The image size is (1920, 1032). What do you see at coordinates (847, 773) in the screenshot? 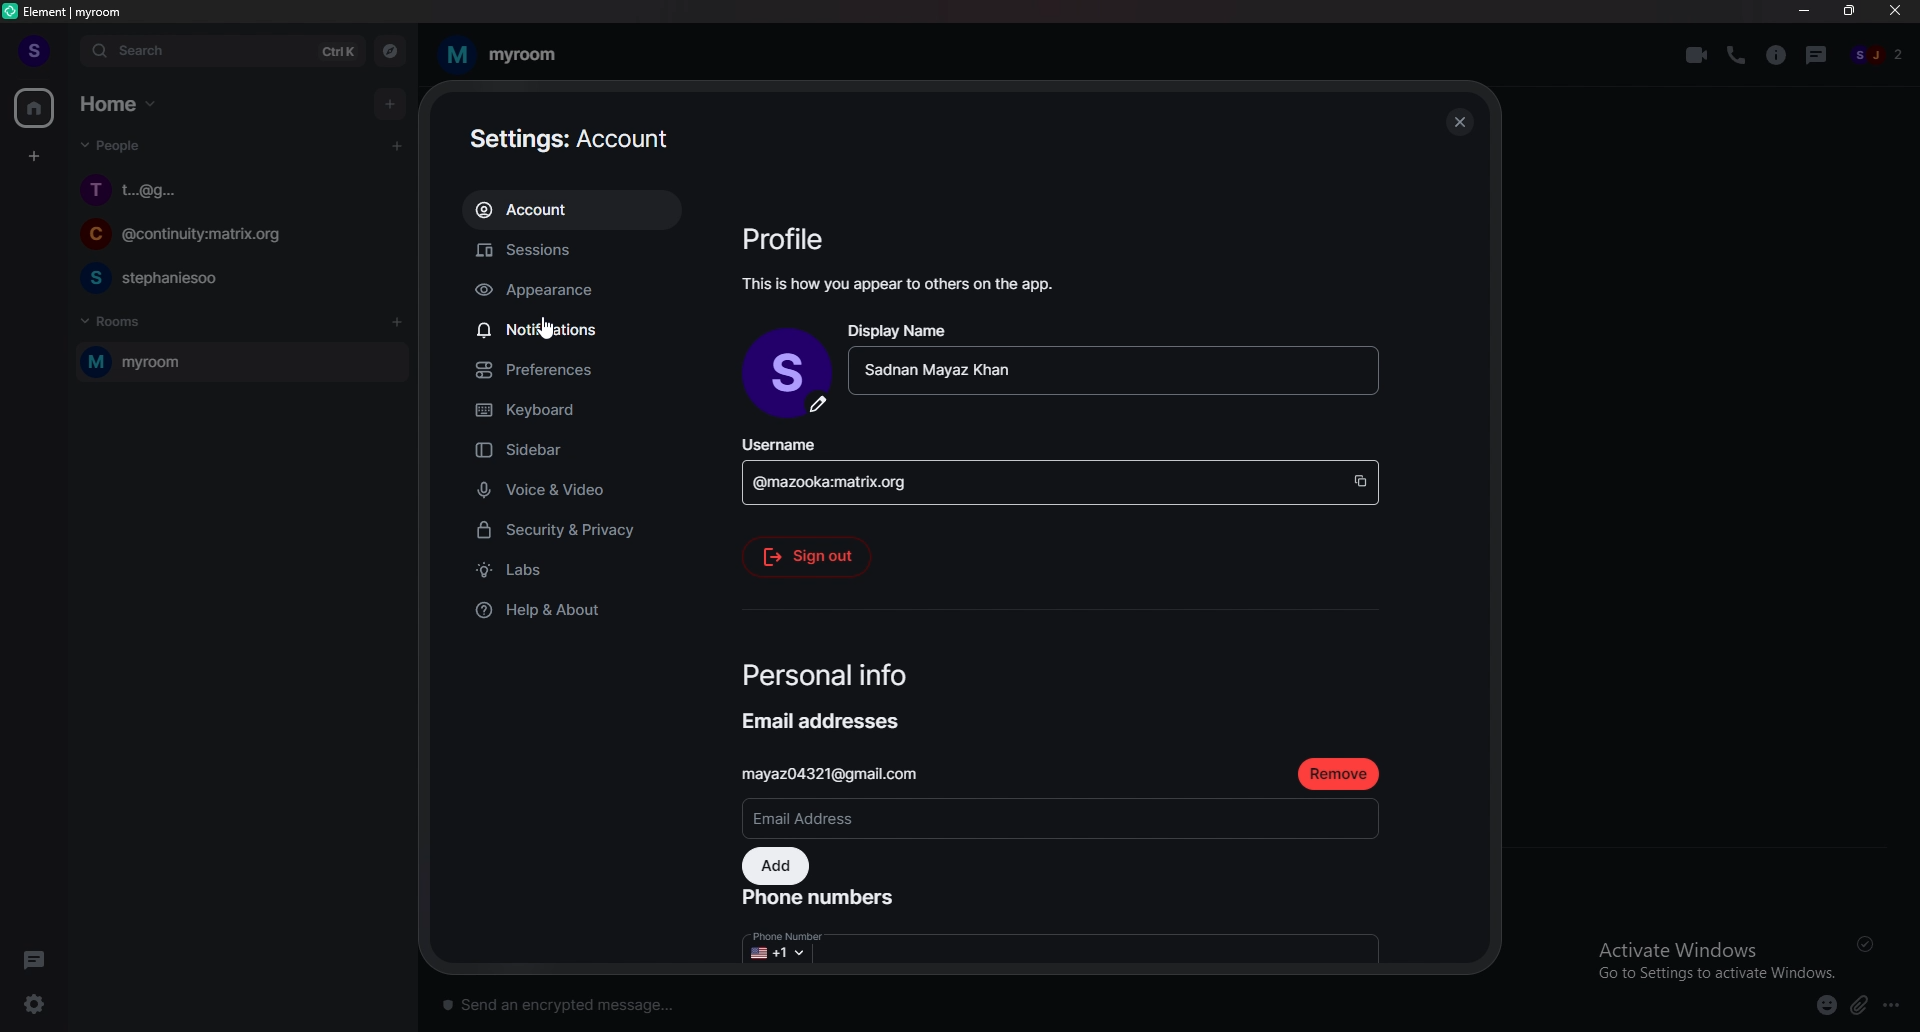
I see `email` at bounding box center [847, 773].